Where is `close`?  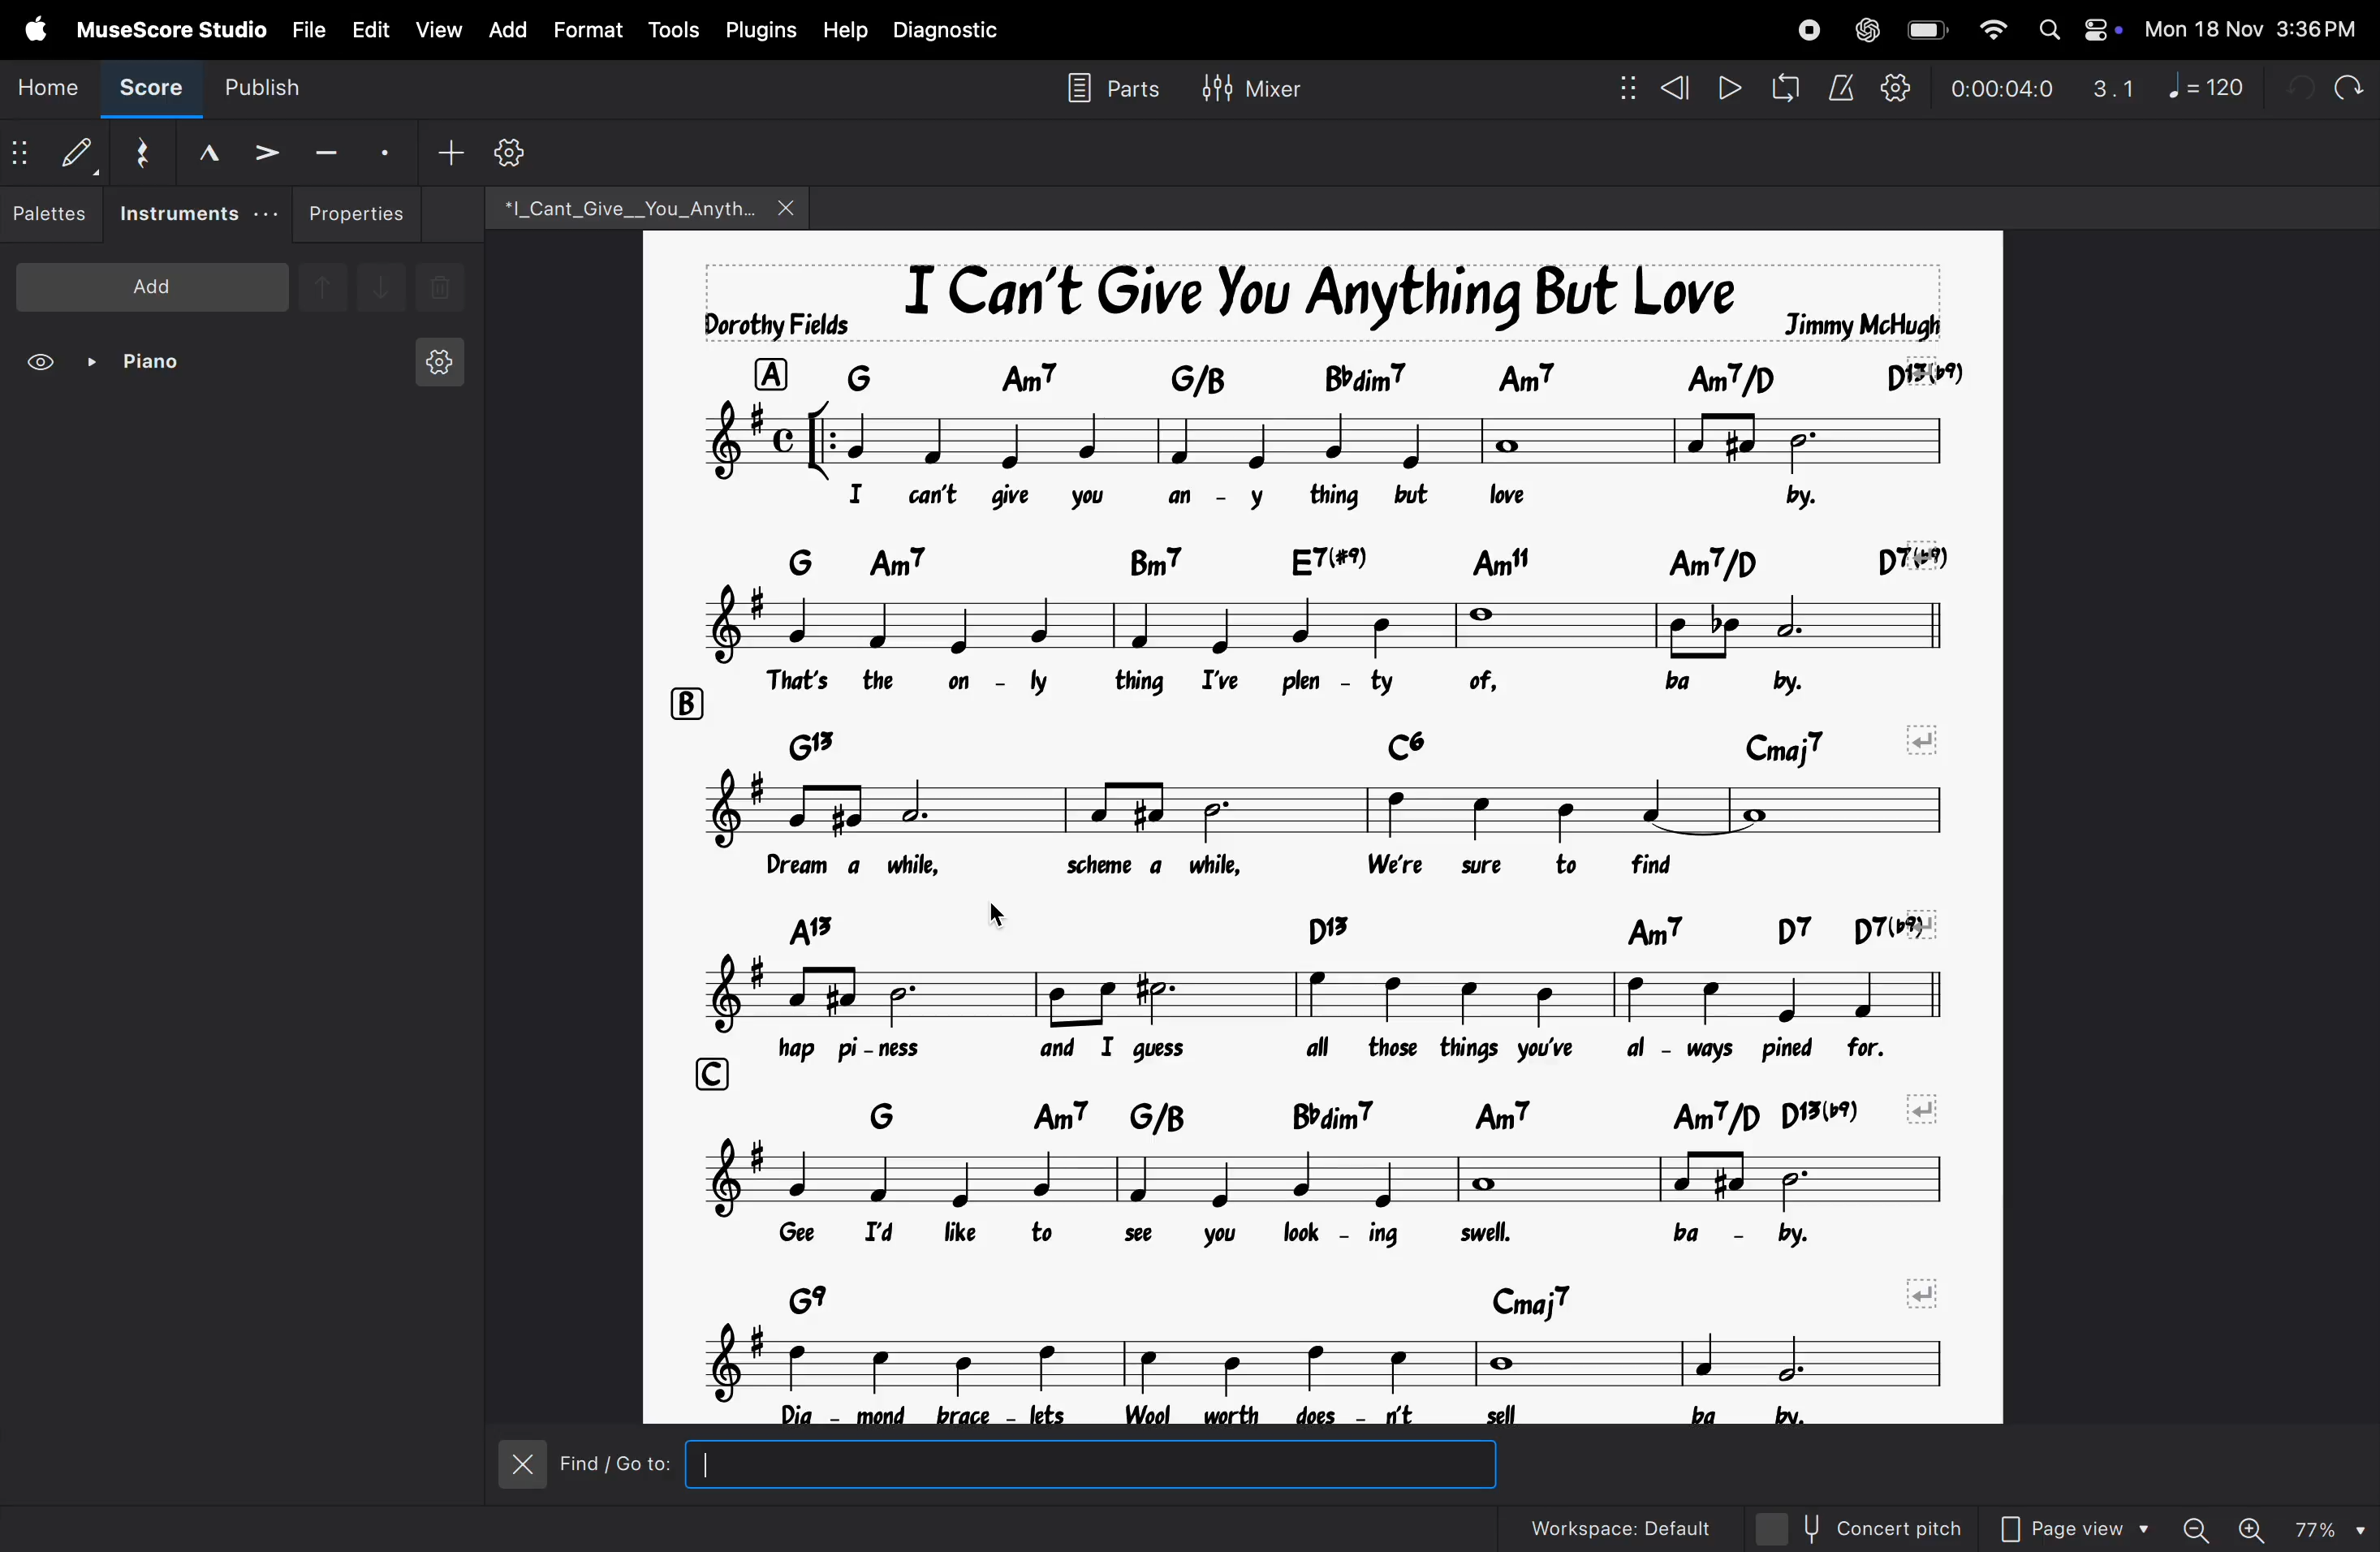 close is located at coordinates (526, 1466).